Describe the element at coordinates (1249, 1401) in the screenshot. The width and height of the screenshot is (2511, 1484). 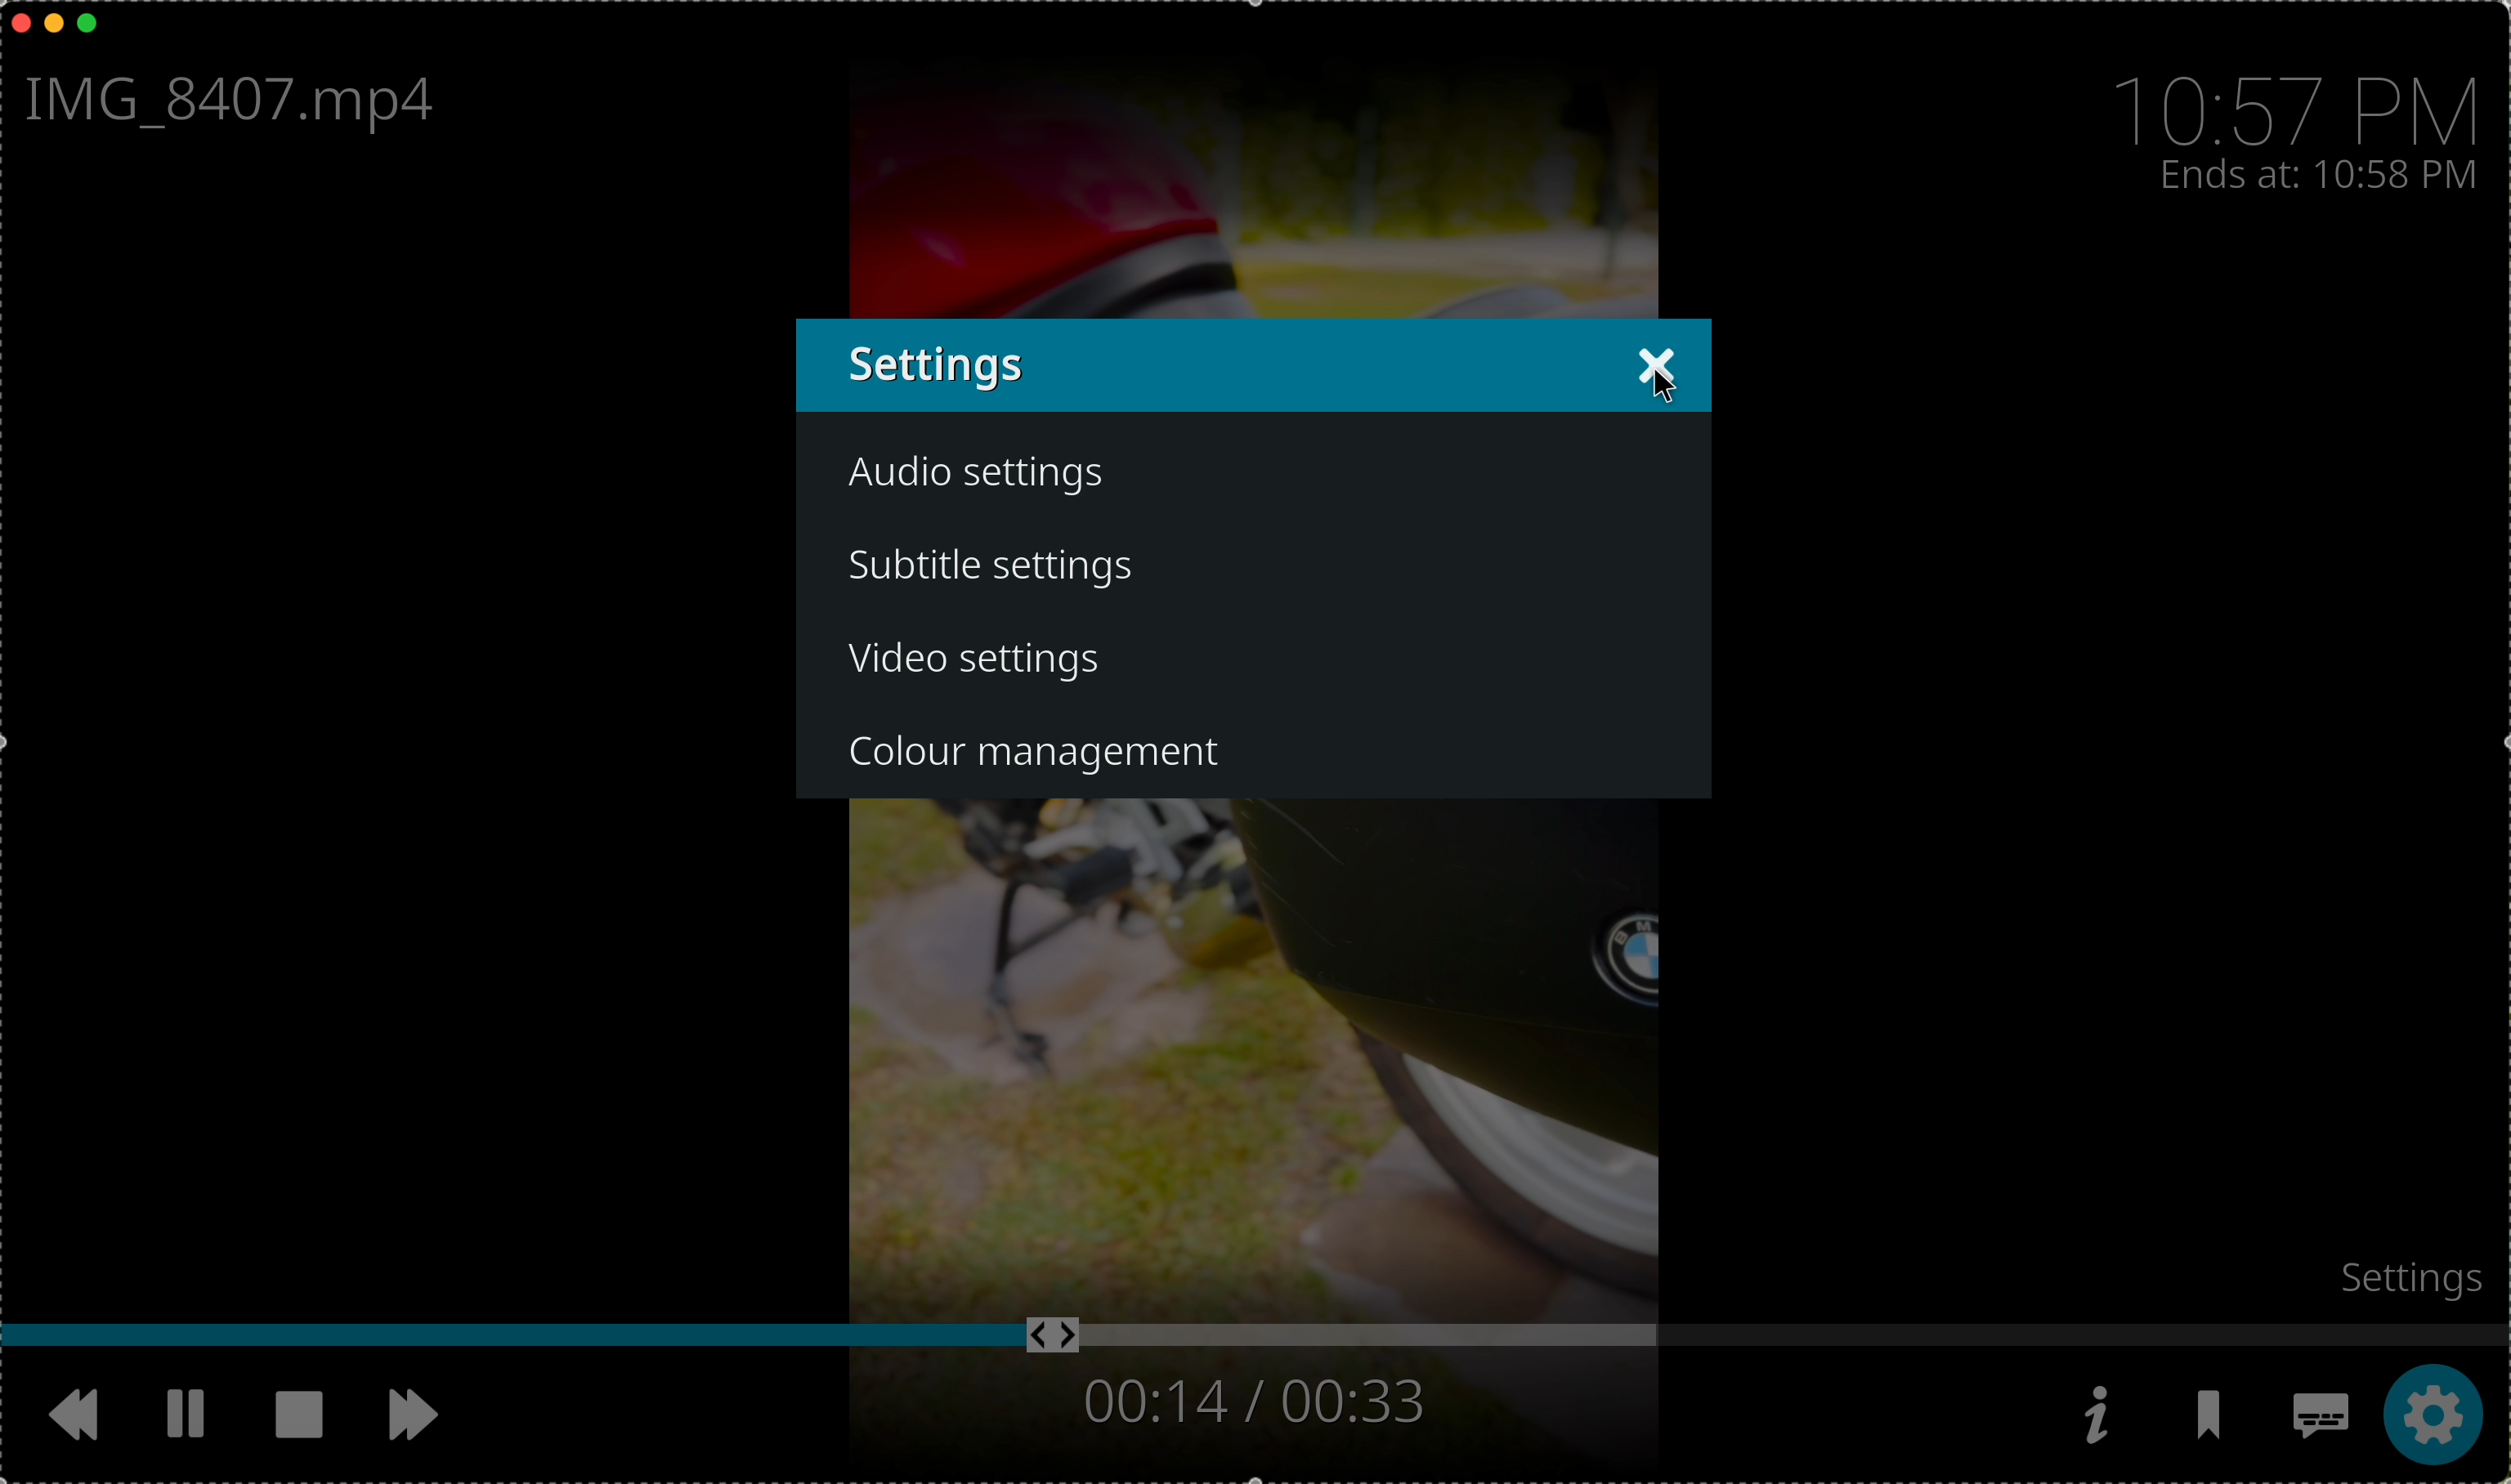
I see `00:14/00:33` at that location.